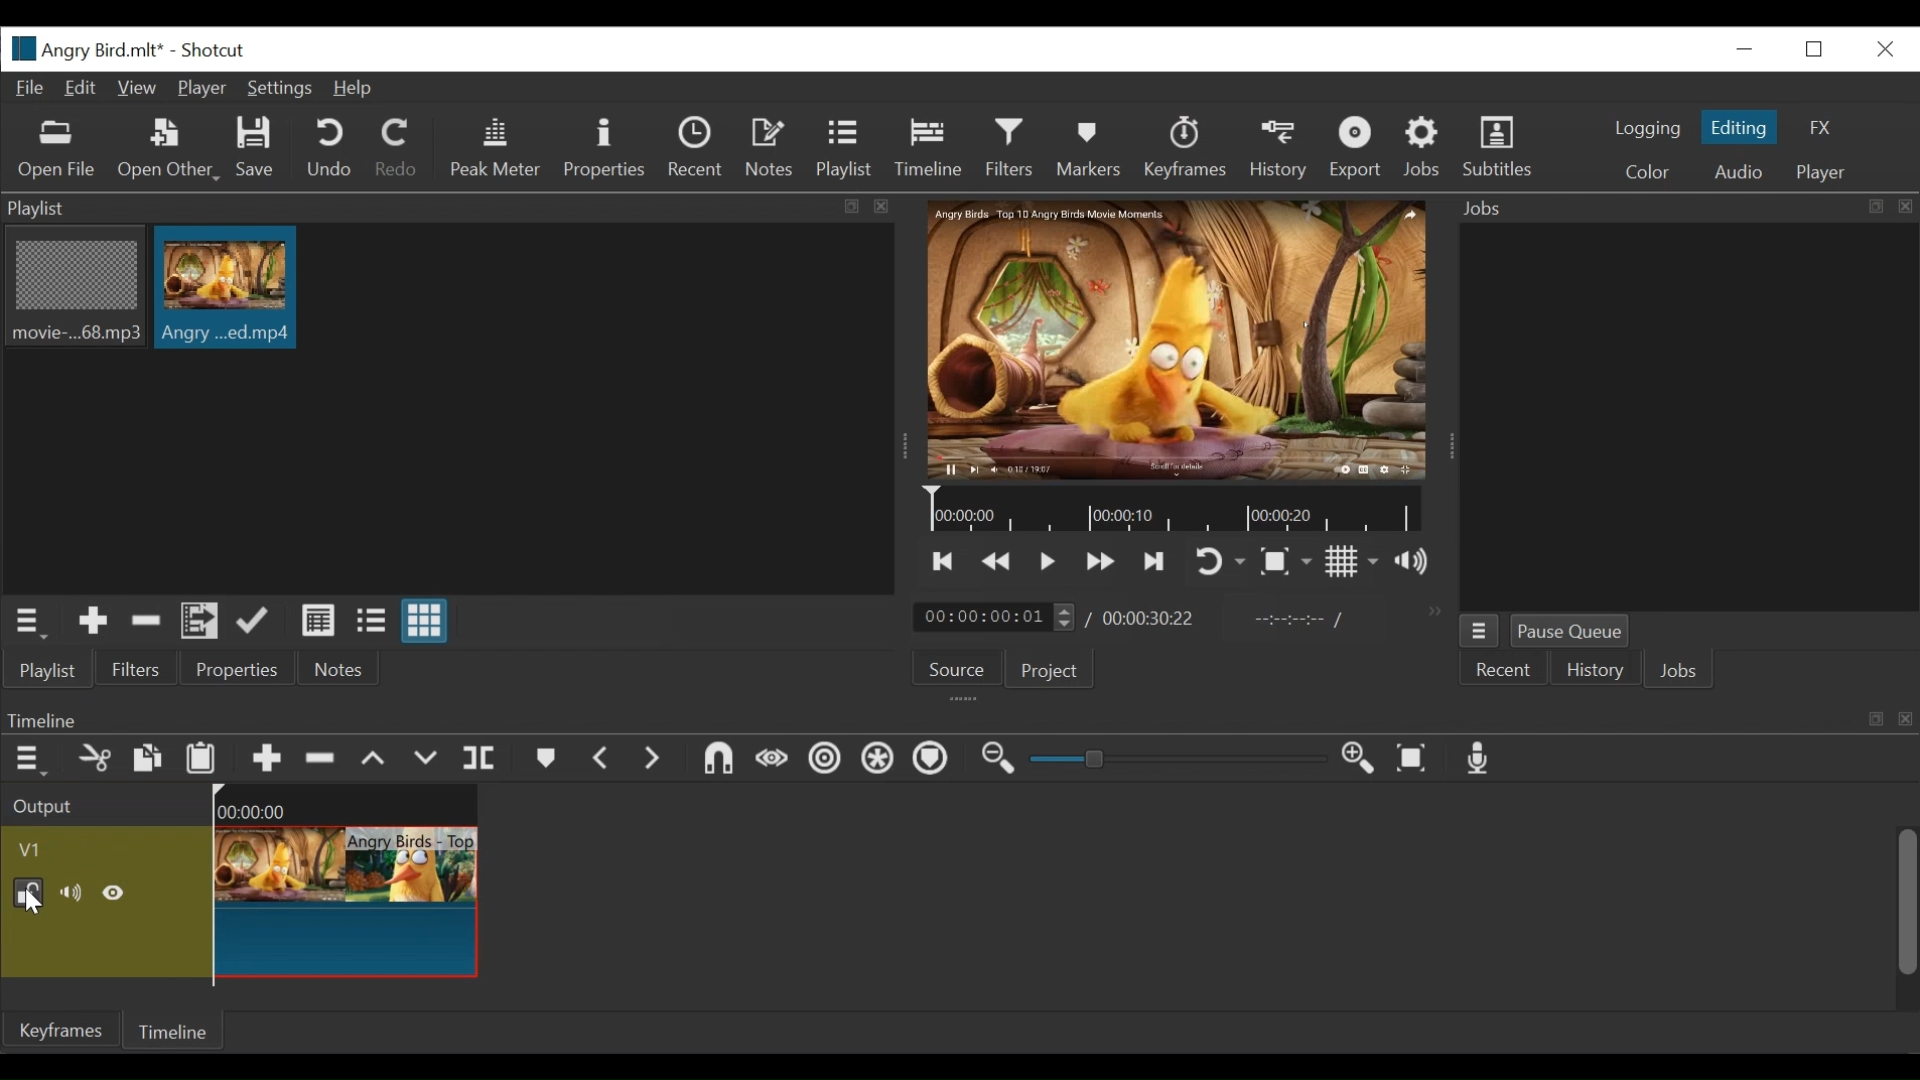 The height and width of the screenshot is (1080, 1920). What do you see at coordinates (698, 150) in the screenshot?
I see `Recent` at bounding box center [698, 150].